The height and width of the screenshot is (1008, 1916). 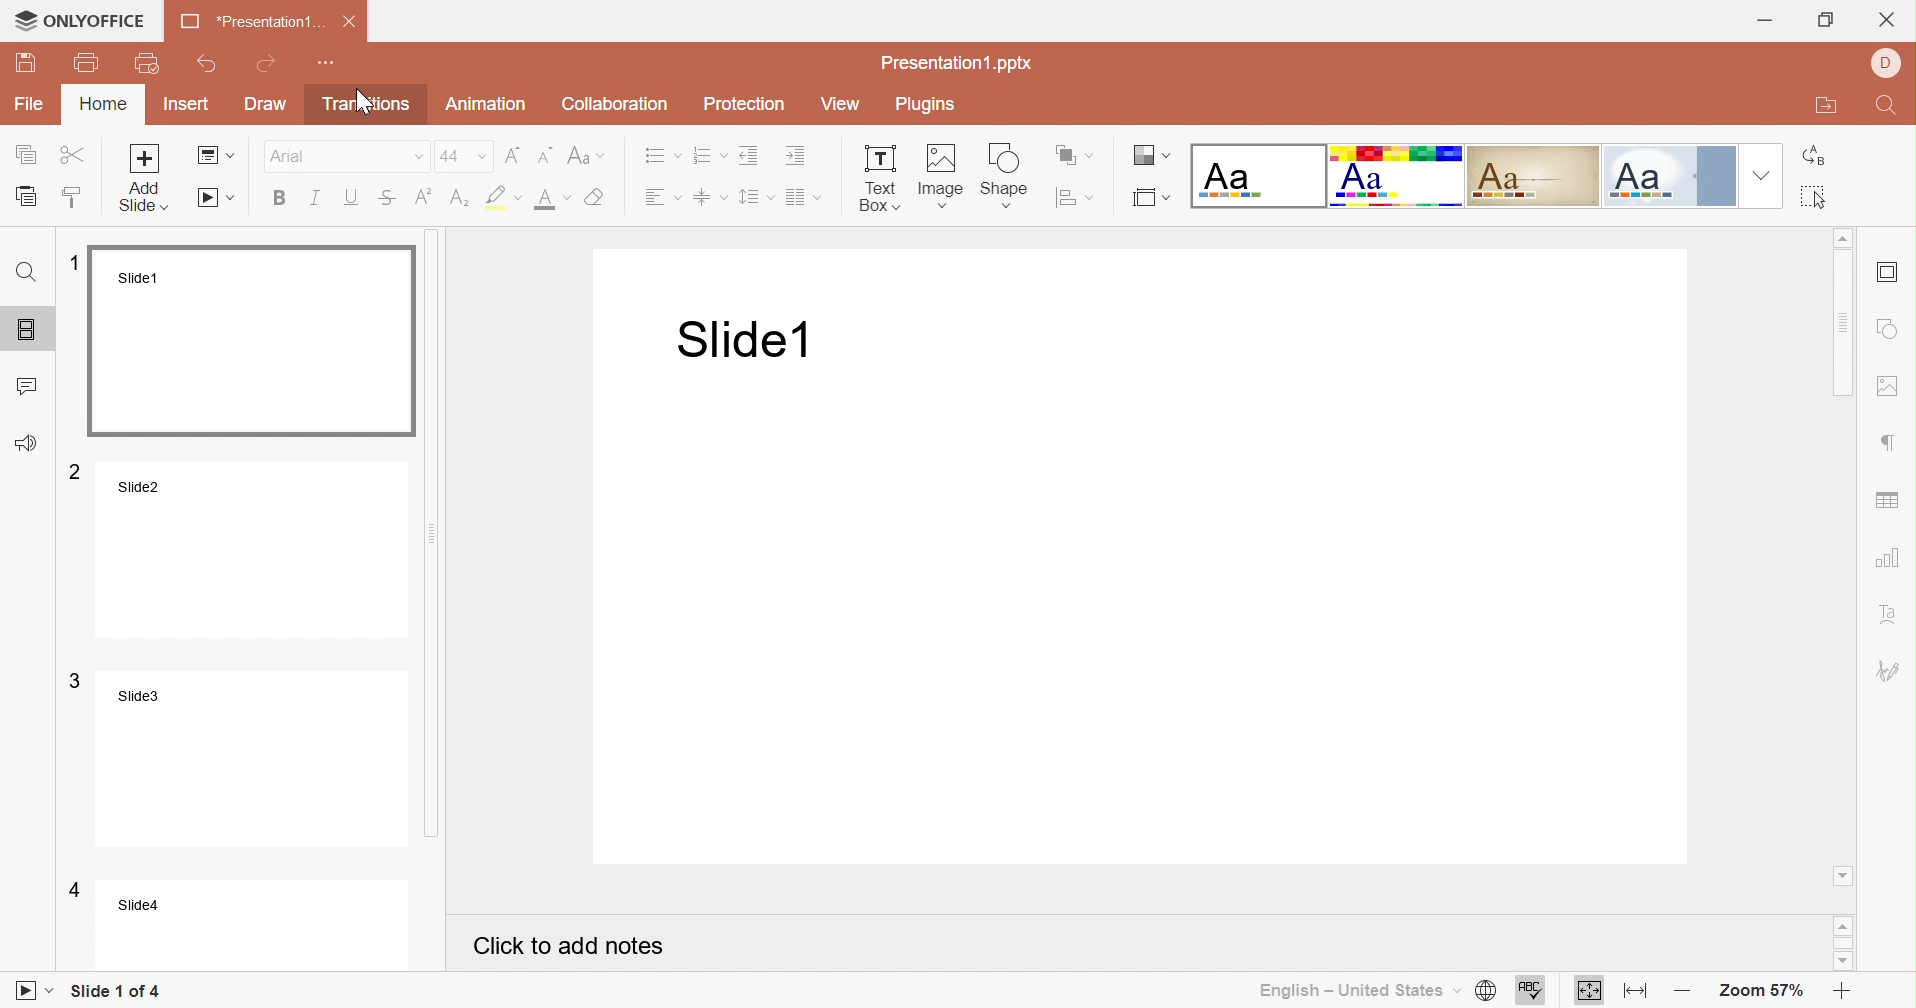 I want to click on Scroll bar, so click(x=448, y=539).